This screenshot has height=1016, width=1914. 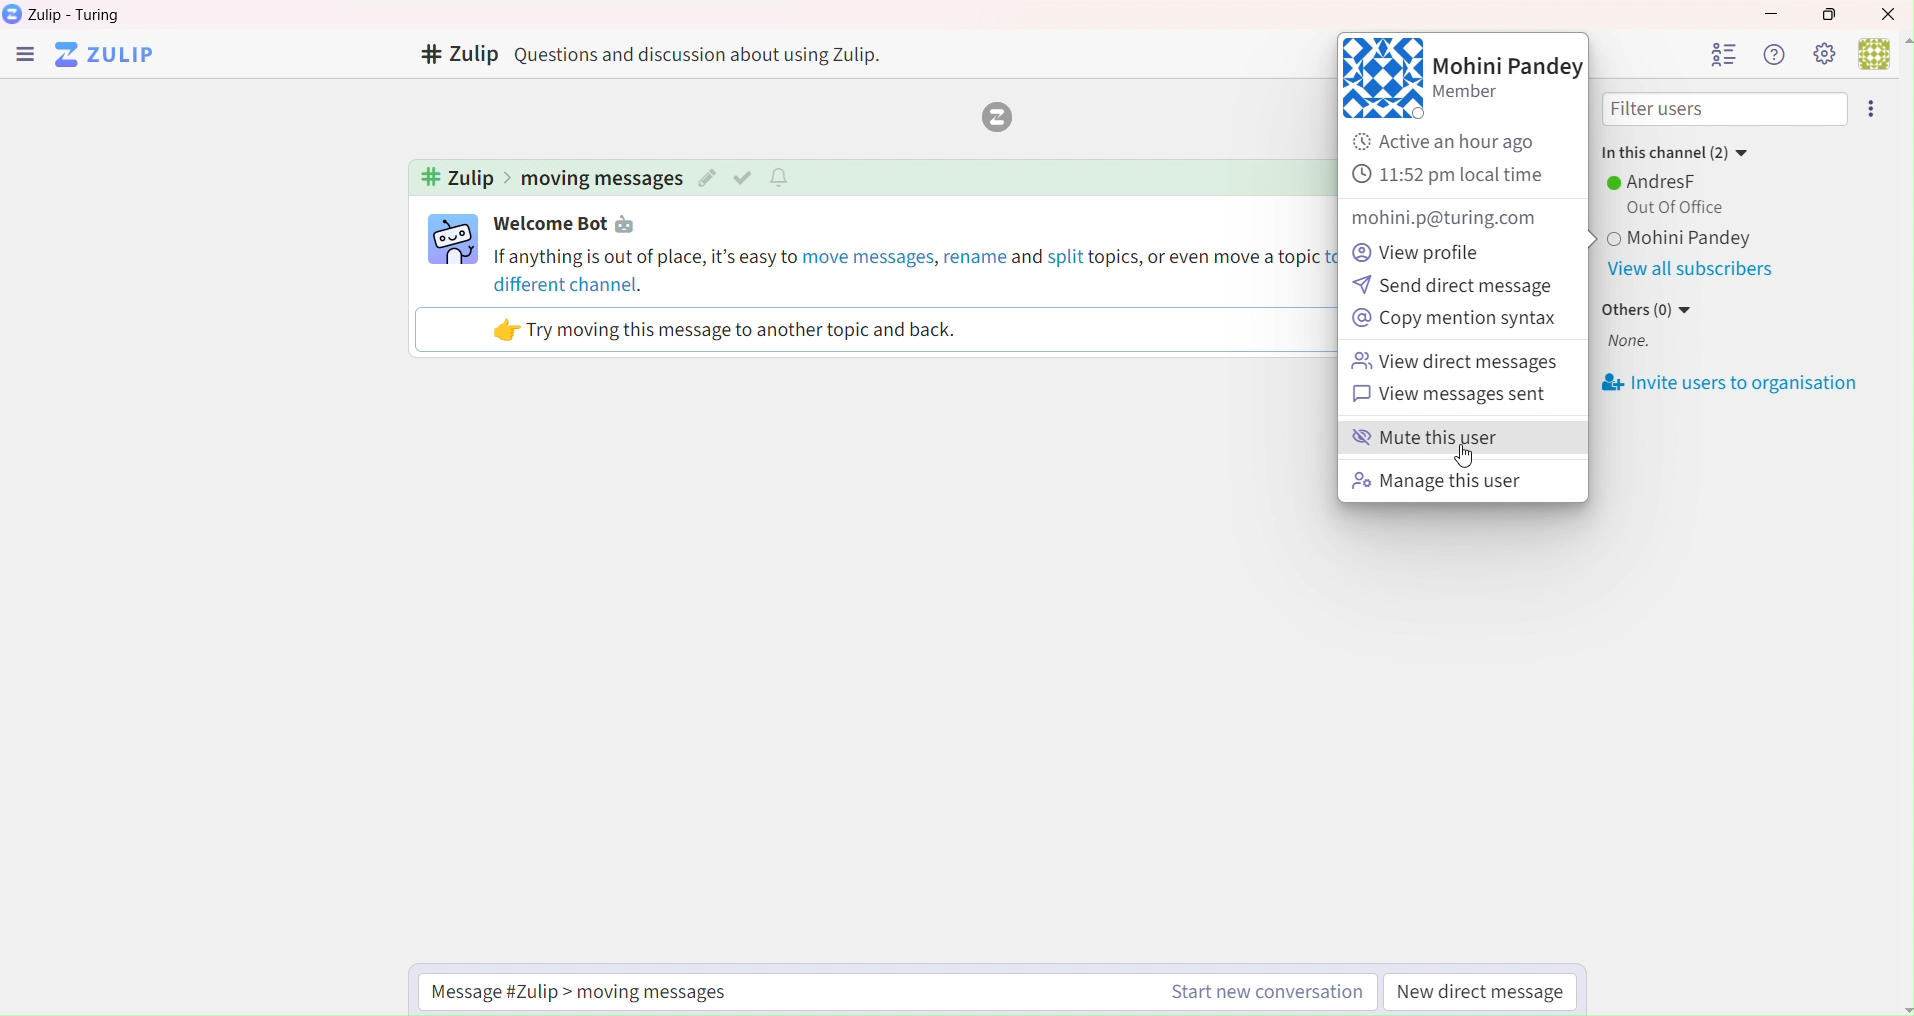 What do you see at coordinates (1734, 240) in the screenshot?
I see `Mohini Pandey ` at bounding box center [1734, 240].